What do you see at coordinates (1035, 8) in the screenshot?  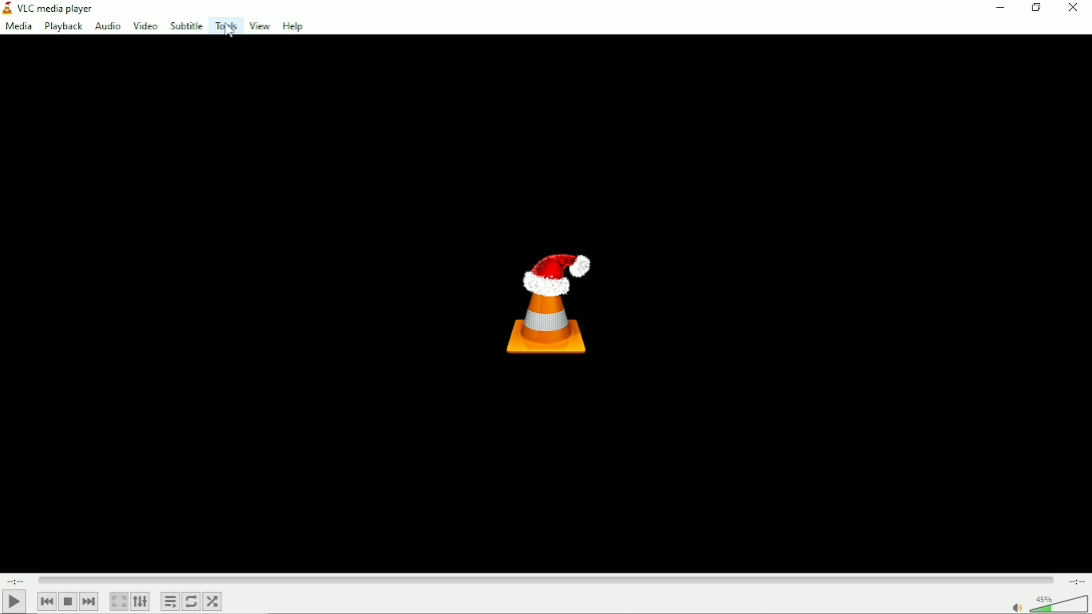 I see `Restore down` at bounding box center [1035, 8].